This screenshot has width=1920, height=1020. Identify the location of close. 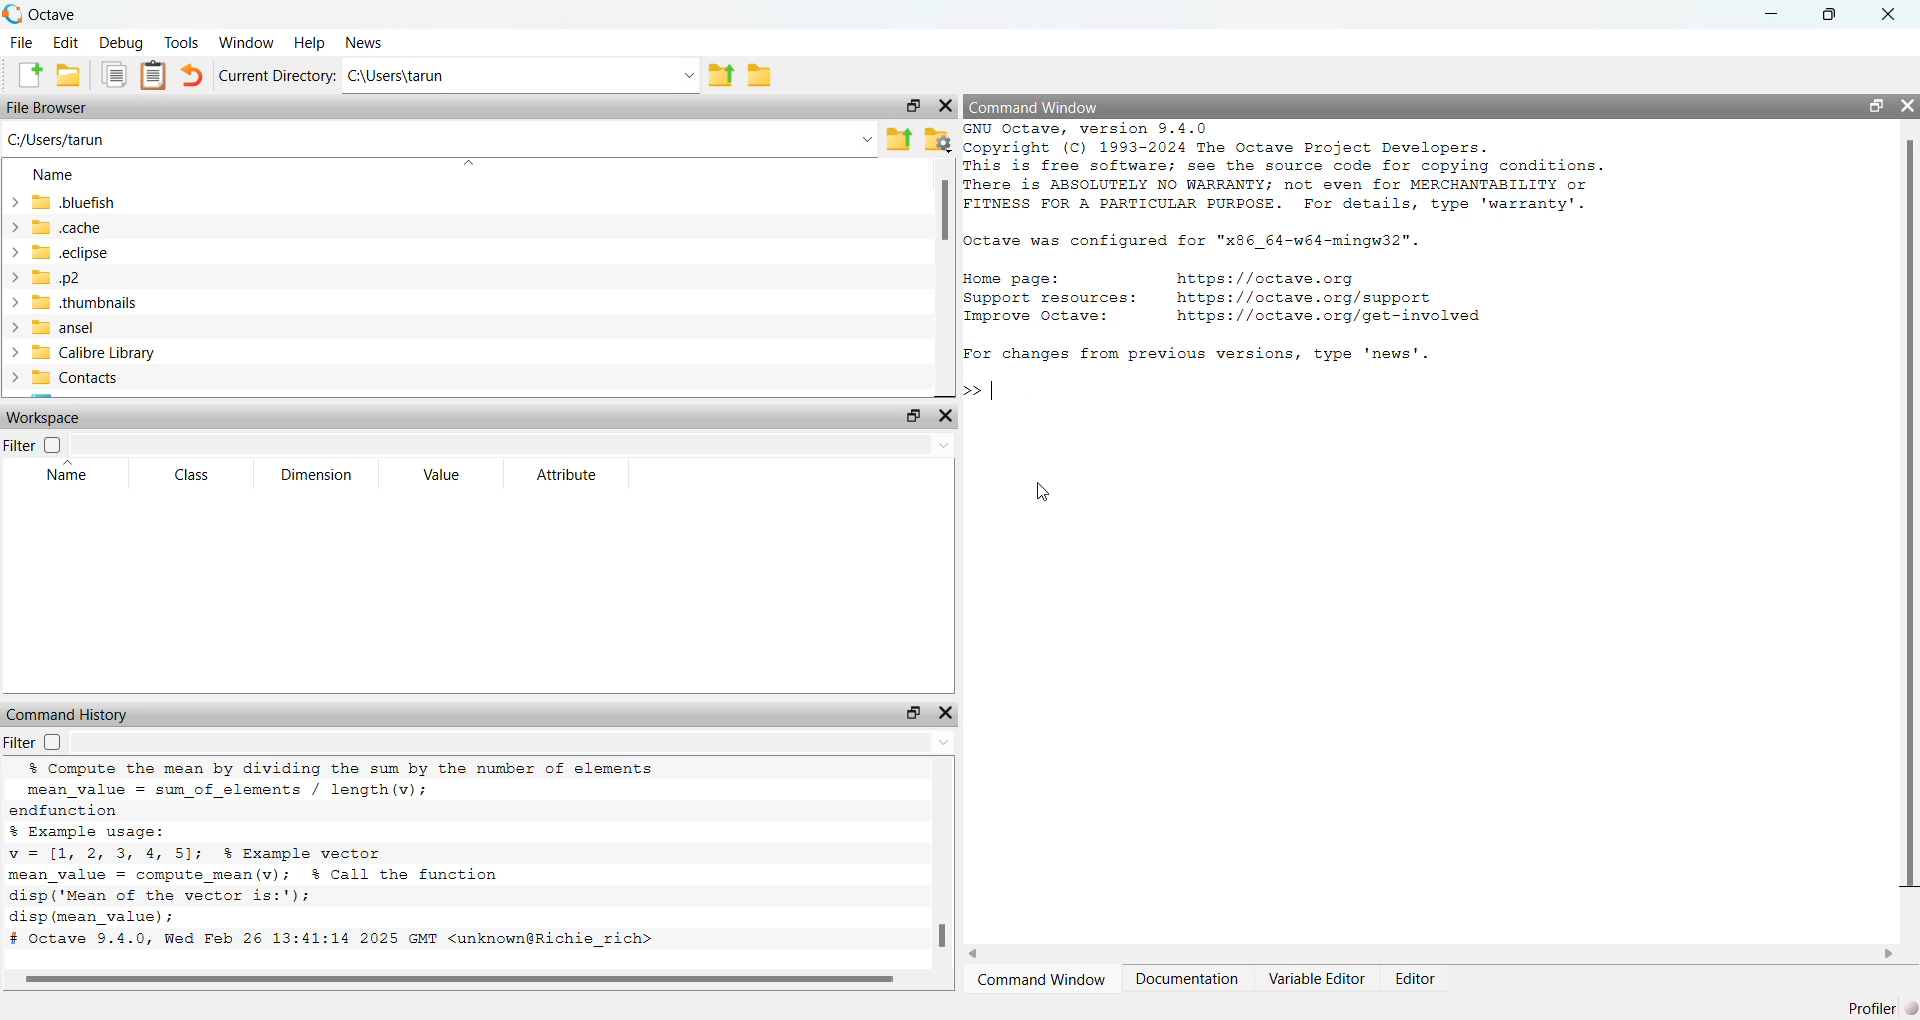
(1907, 106).